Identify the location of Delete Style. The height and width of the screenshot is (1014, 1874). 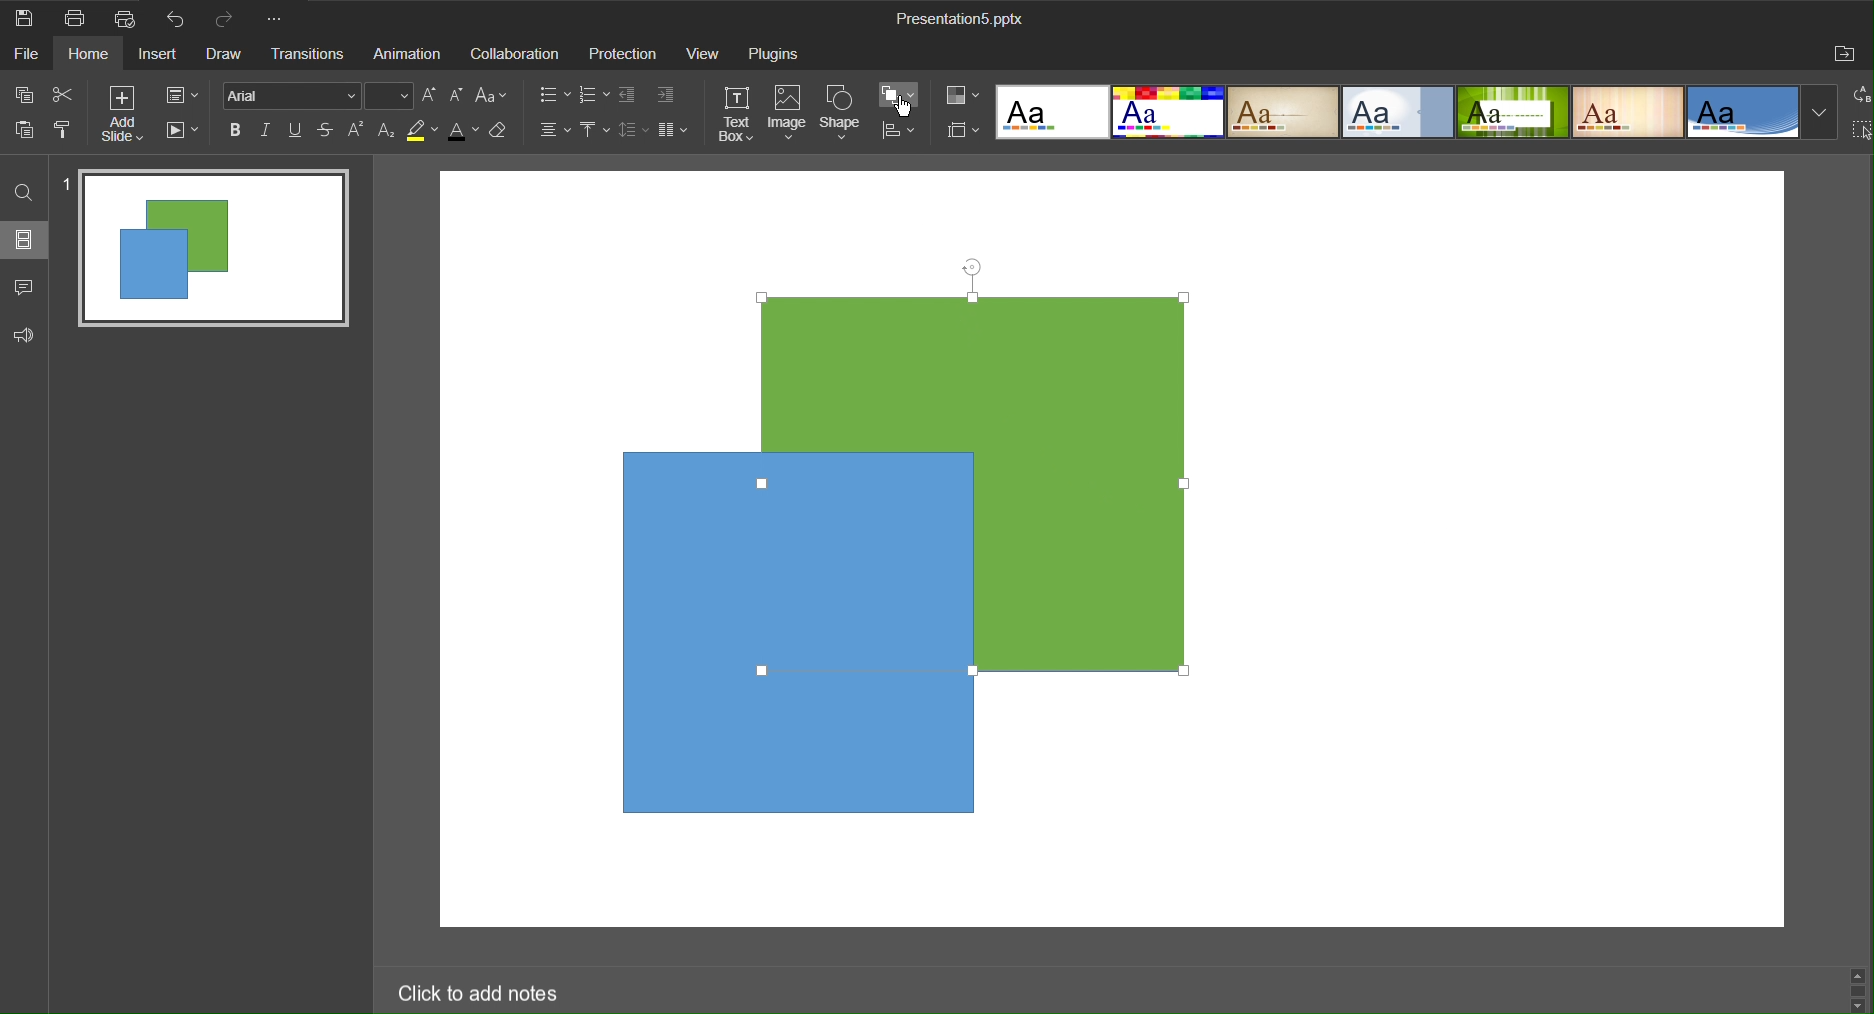
(509, 135).